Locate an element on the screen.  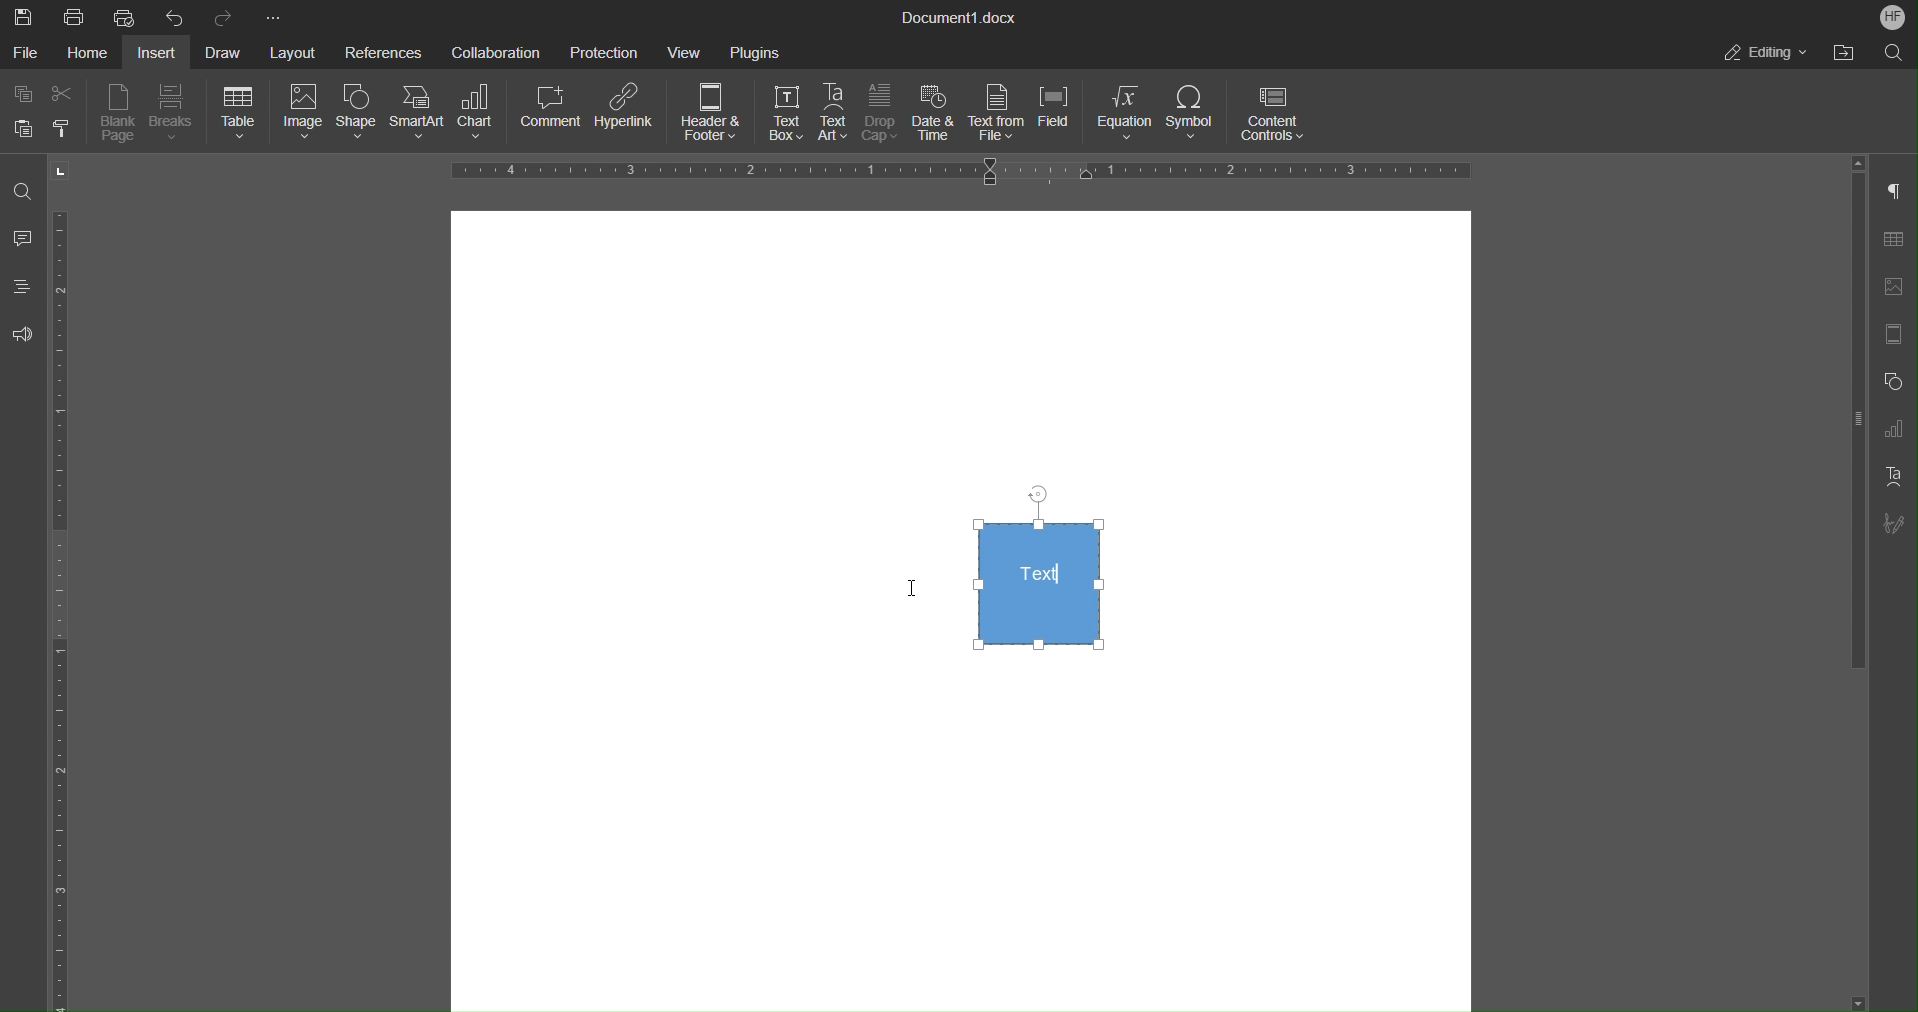
Text Art is located at coordinates (835, 114).